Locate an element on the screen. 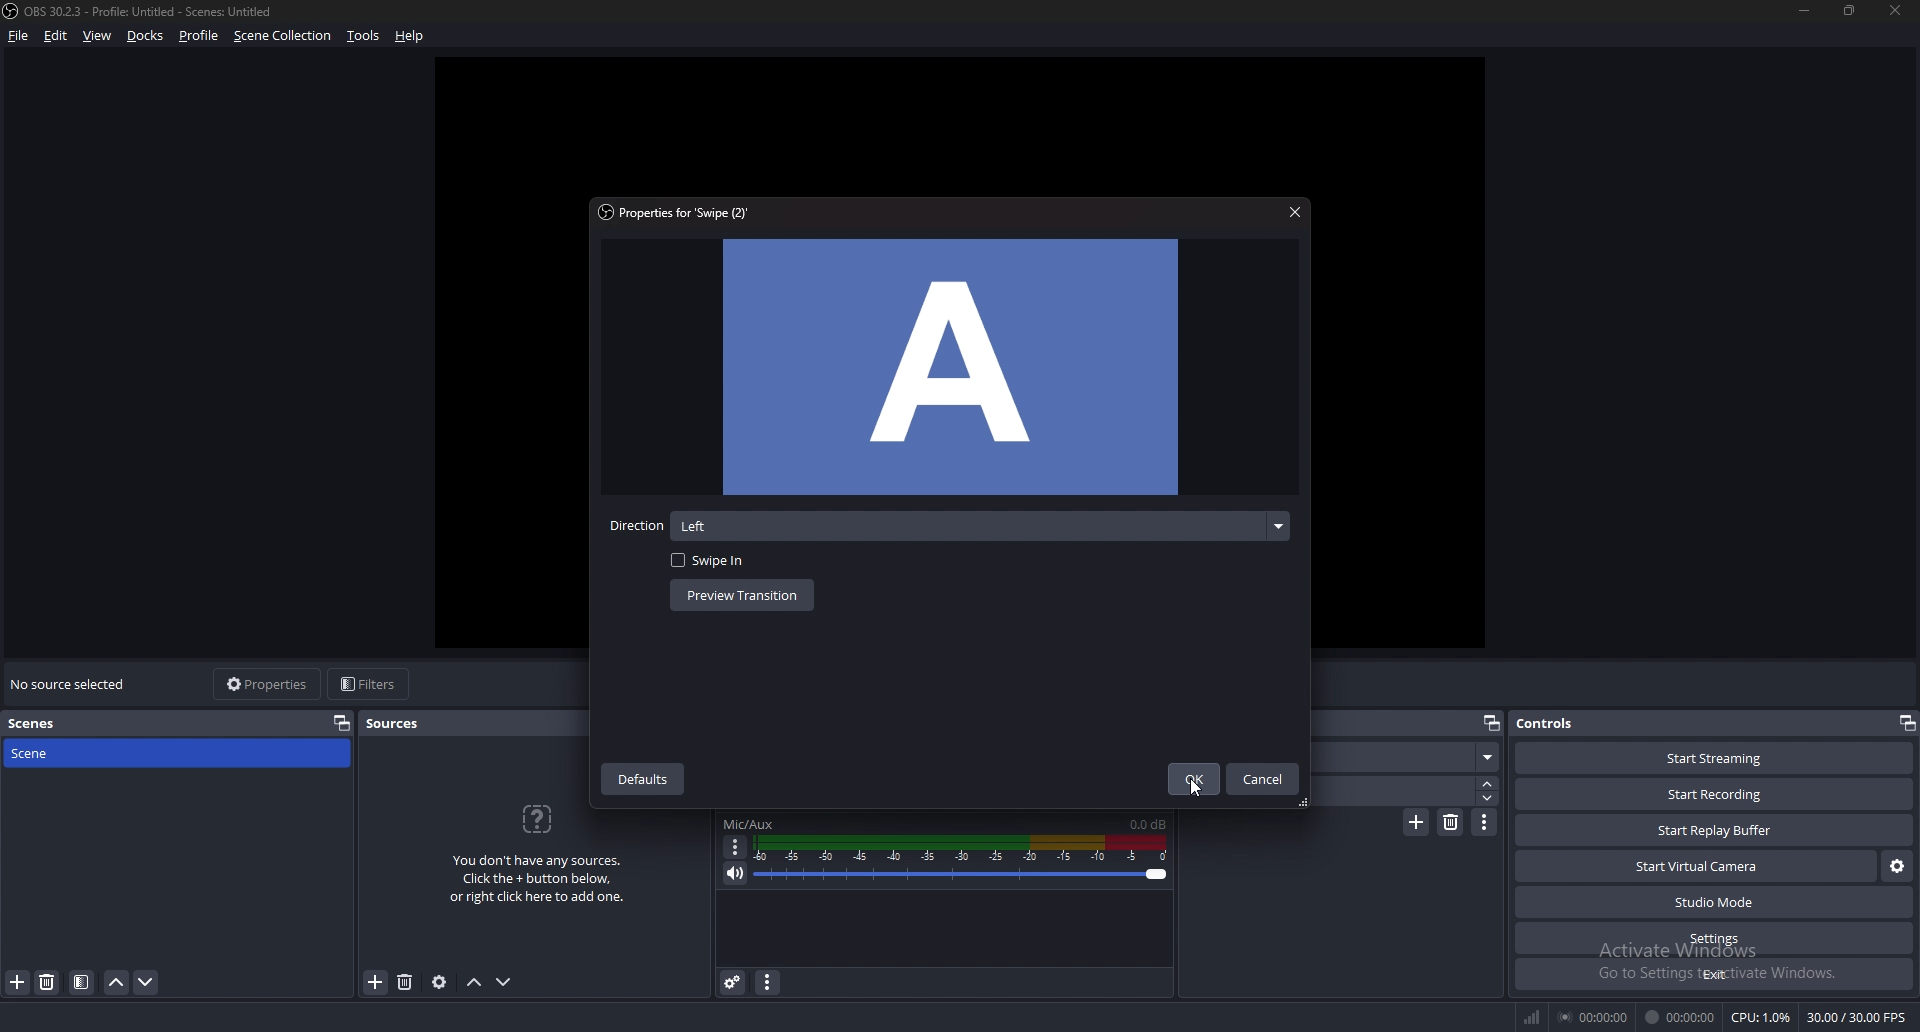  transition preview is located at coordinates (949, 368).